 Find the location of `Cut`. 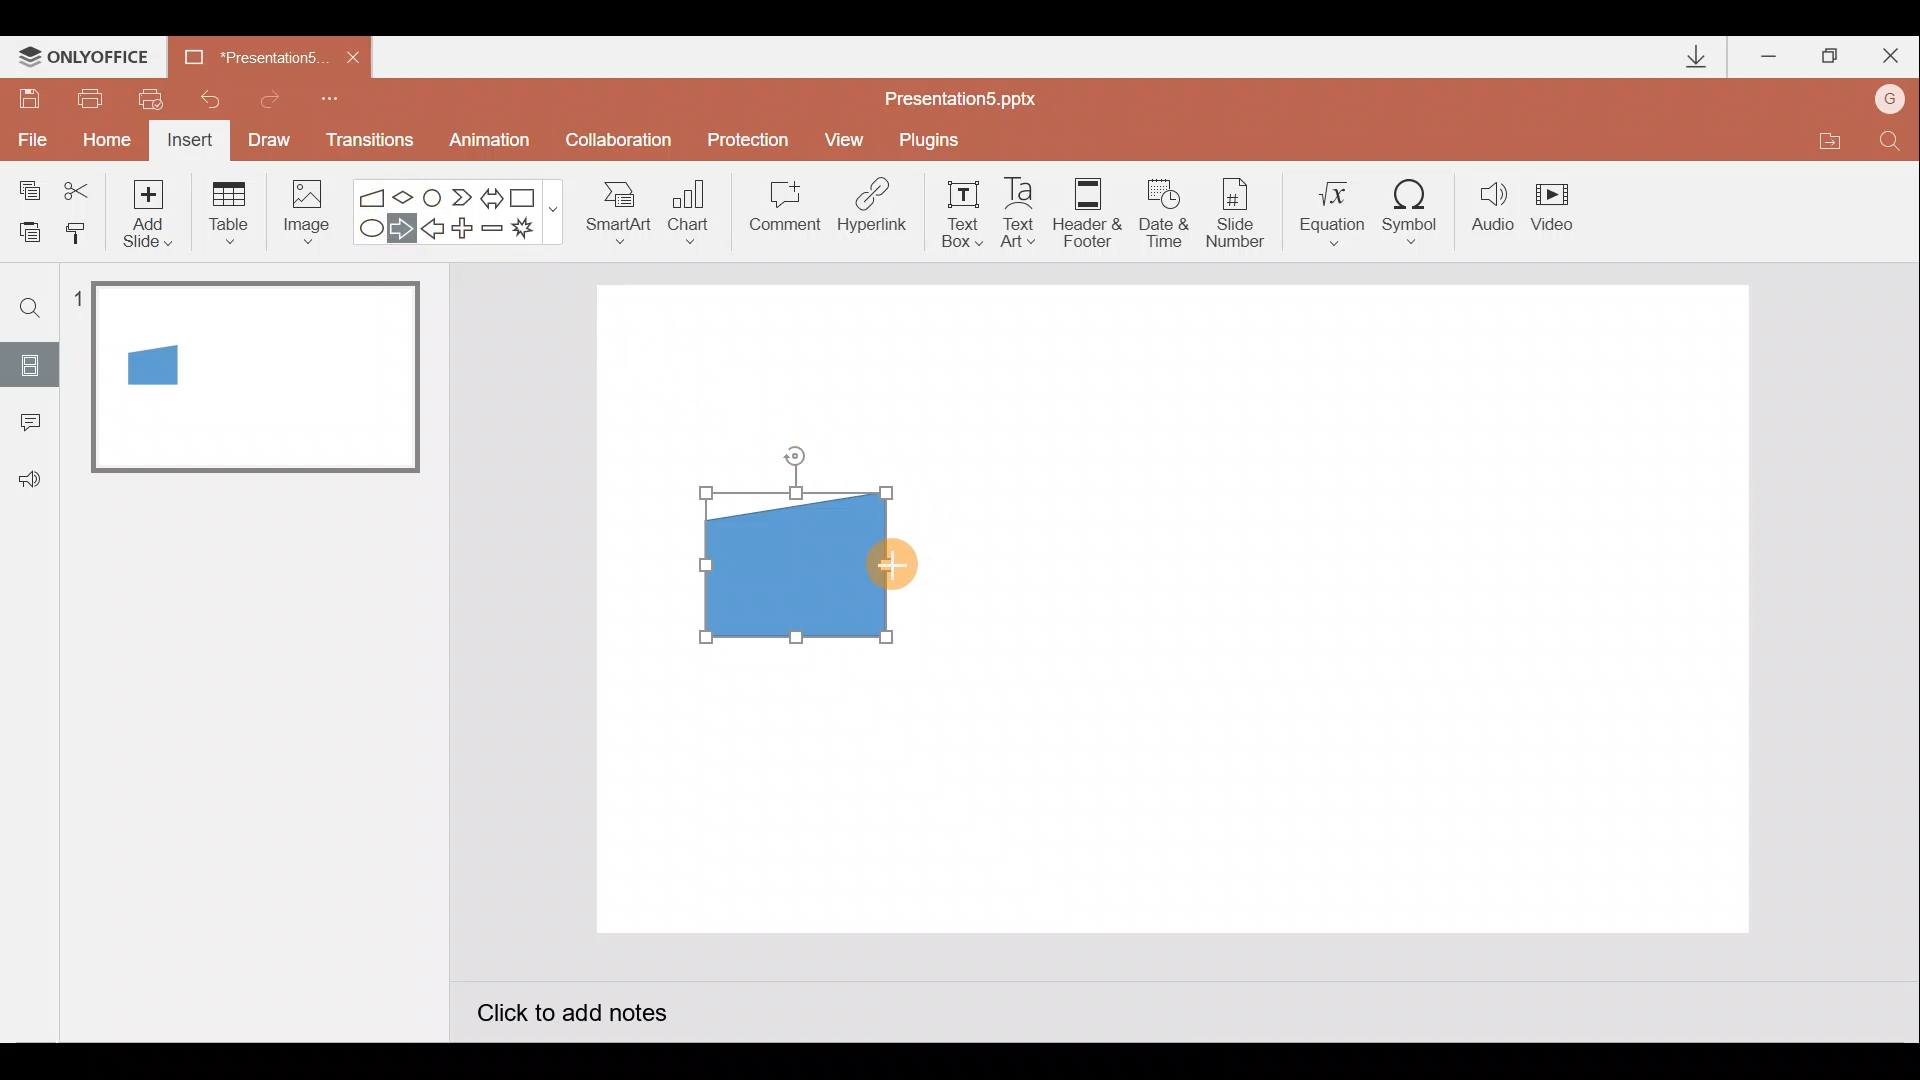

Cut is located at coordinates (80, 187).